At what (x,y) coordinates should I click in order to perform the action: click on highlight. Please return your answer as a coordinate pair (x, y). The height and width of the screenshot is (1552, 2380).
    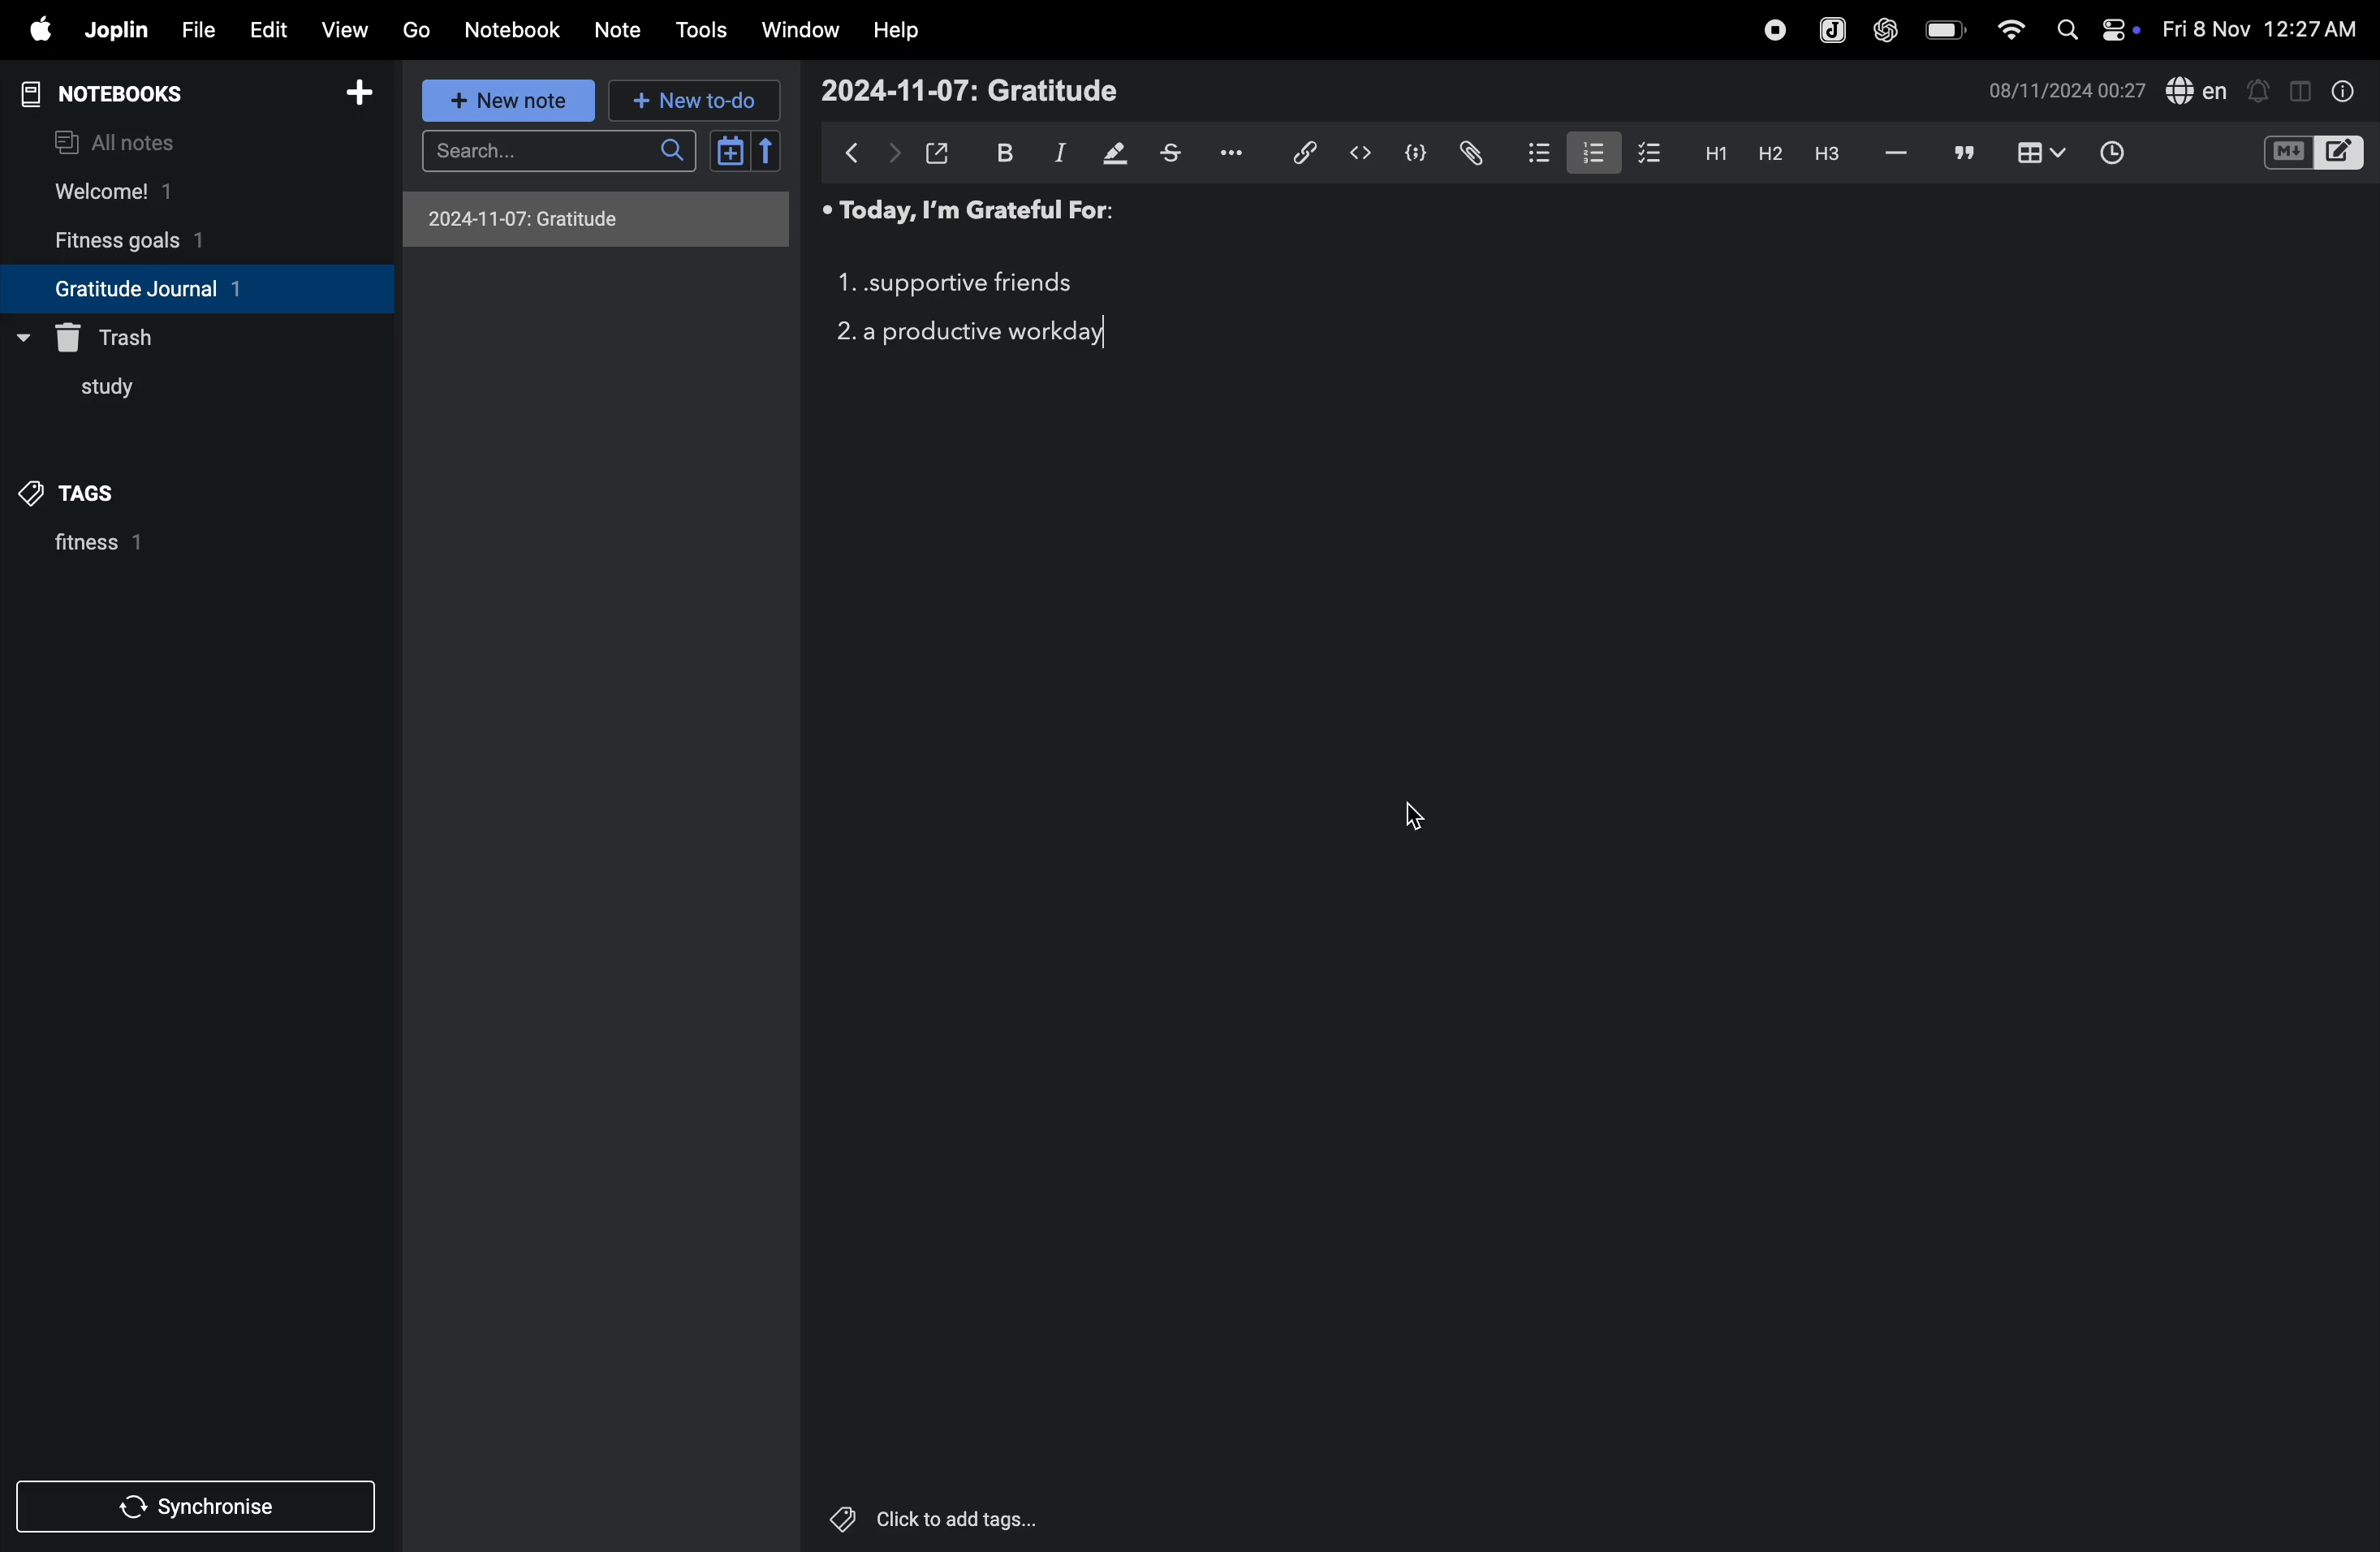
    Looking at the image, I should click on (1115, 152).